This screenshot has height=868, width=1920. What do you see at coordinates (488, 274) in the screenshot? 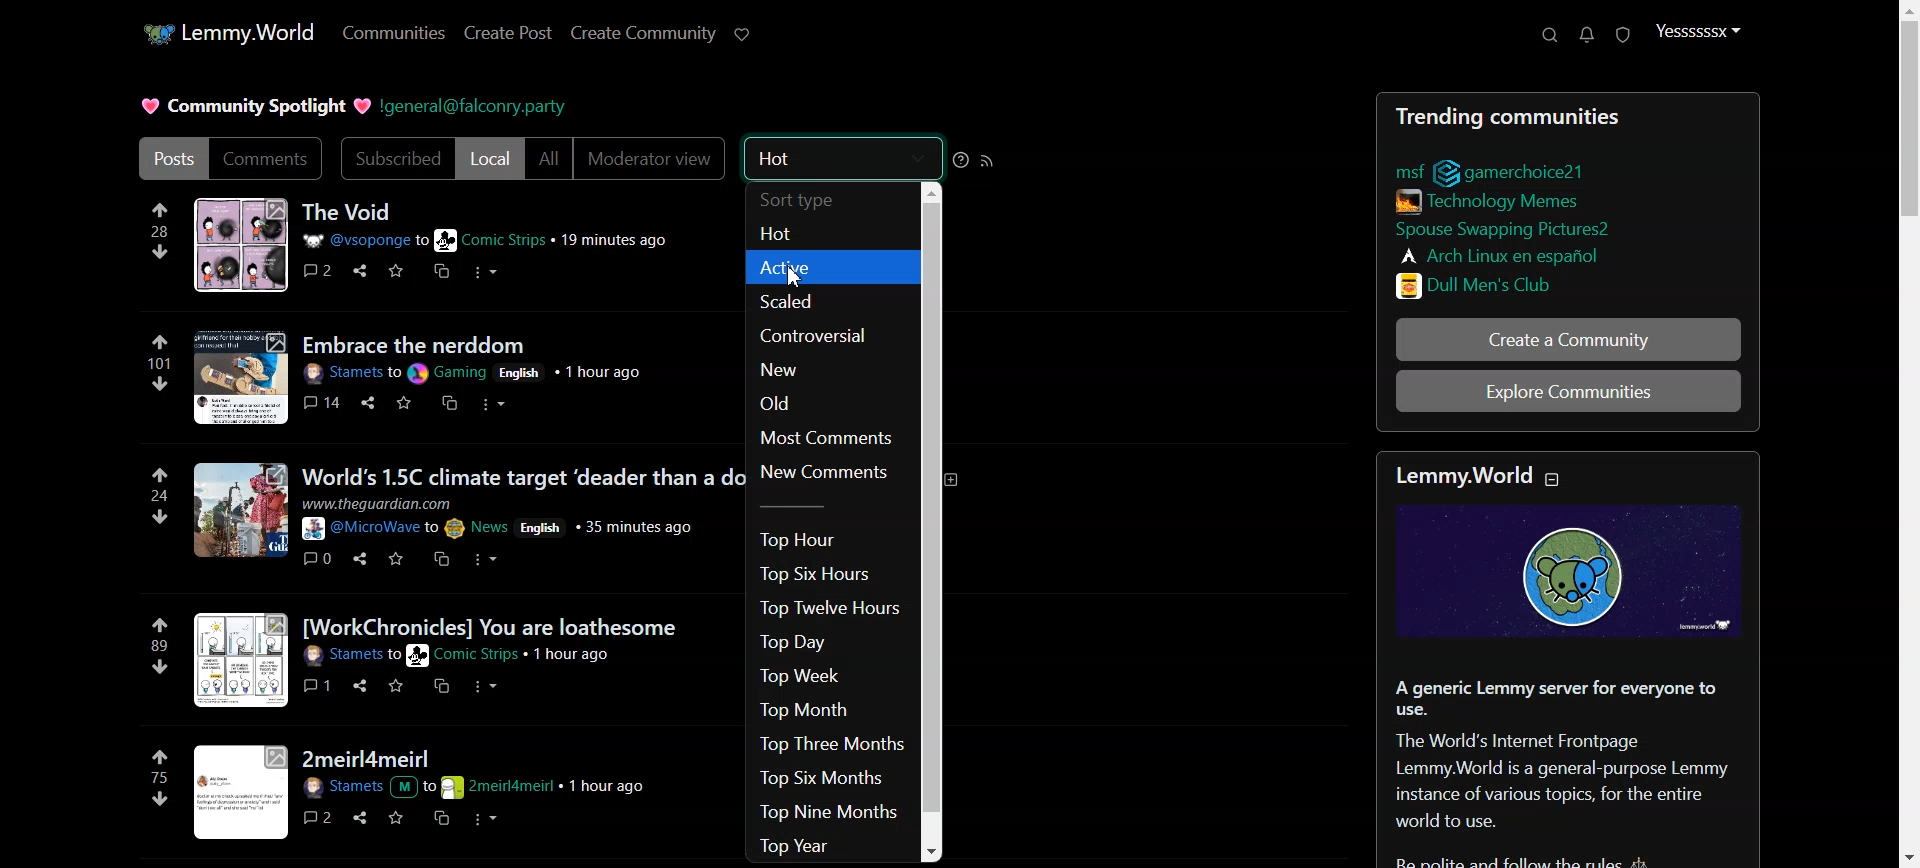
I see `more` at bounding box center [488, 274].